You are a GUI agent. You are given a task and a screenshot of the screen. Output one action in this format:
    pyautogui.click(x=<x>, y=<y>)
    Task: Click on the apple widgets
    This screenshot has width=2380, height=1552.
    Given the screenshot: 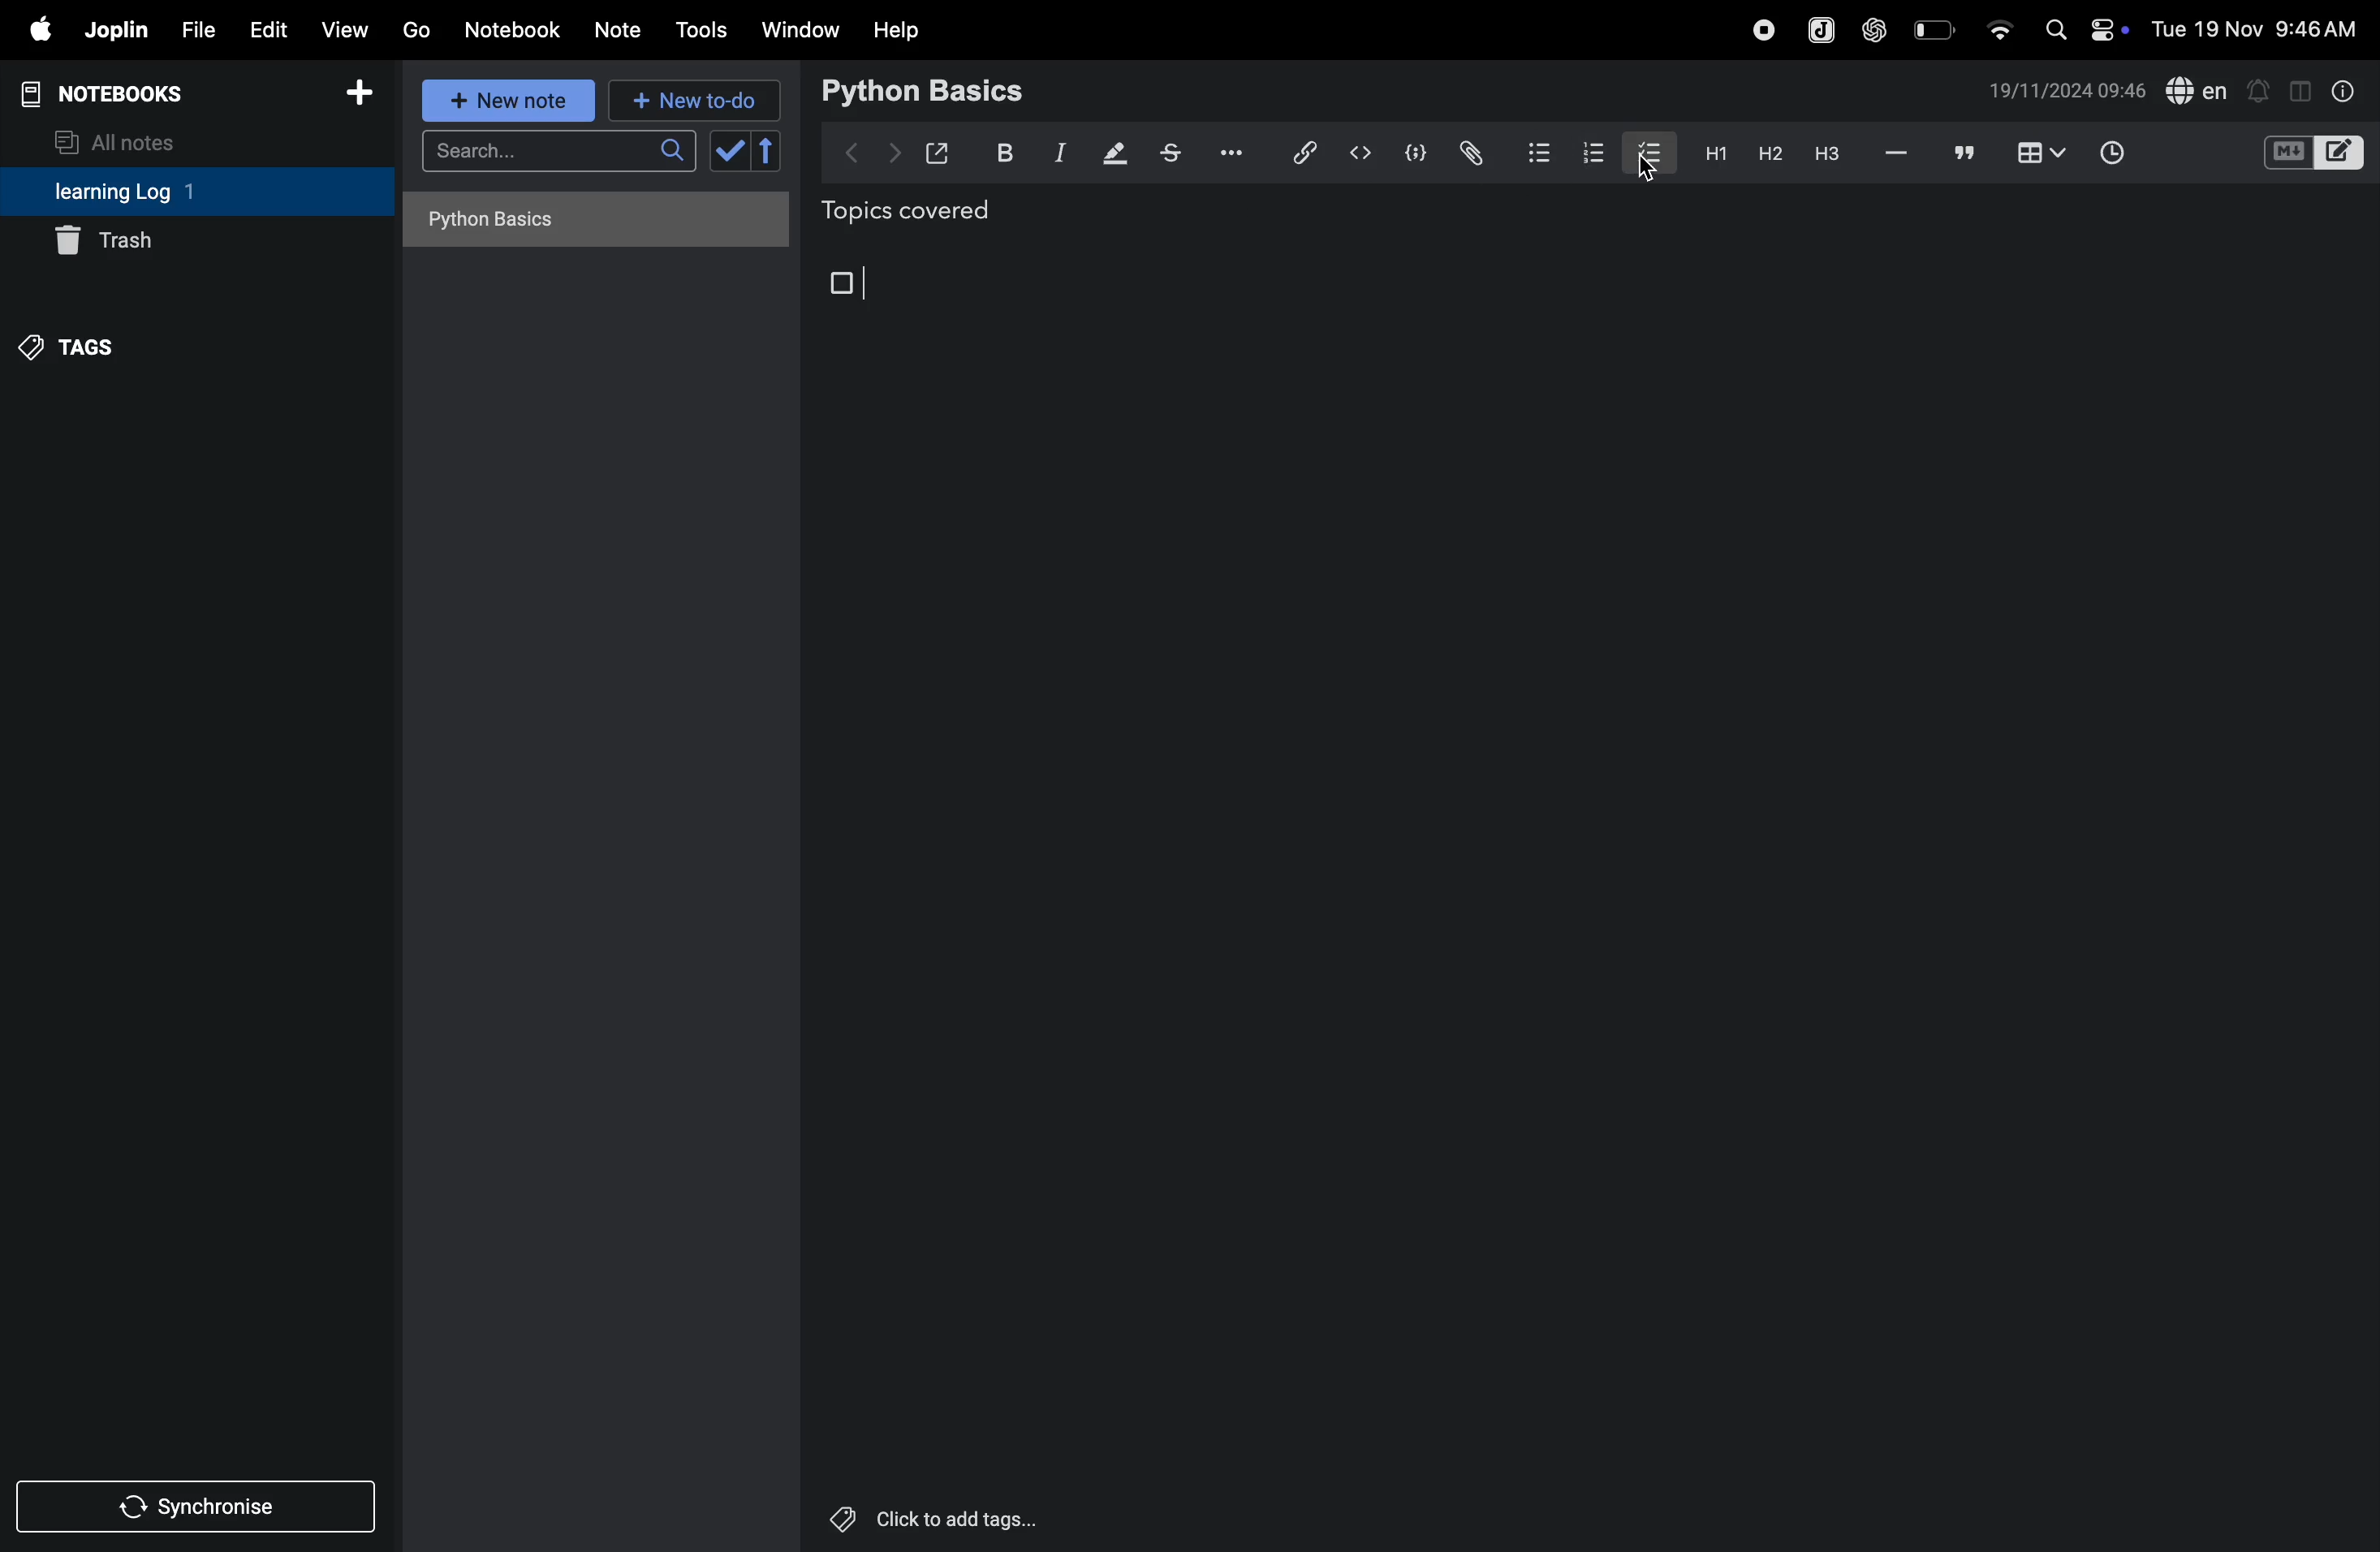 What is the action you would take?
    pyautogui.click(x=2082, y=27)
    